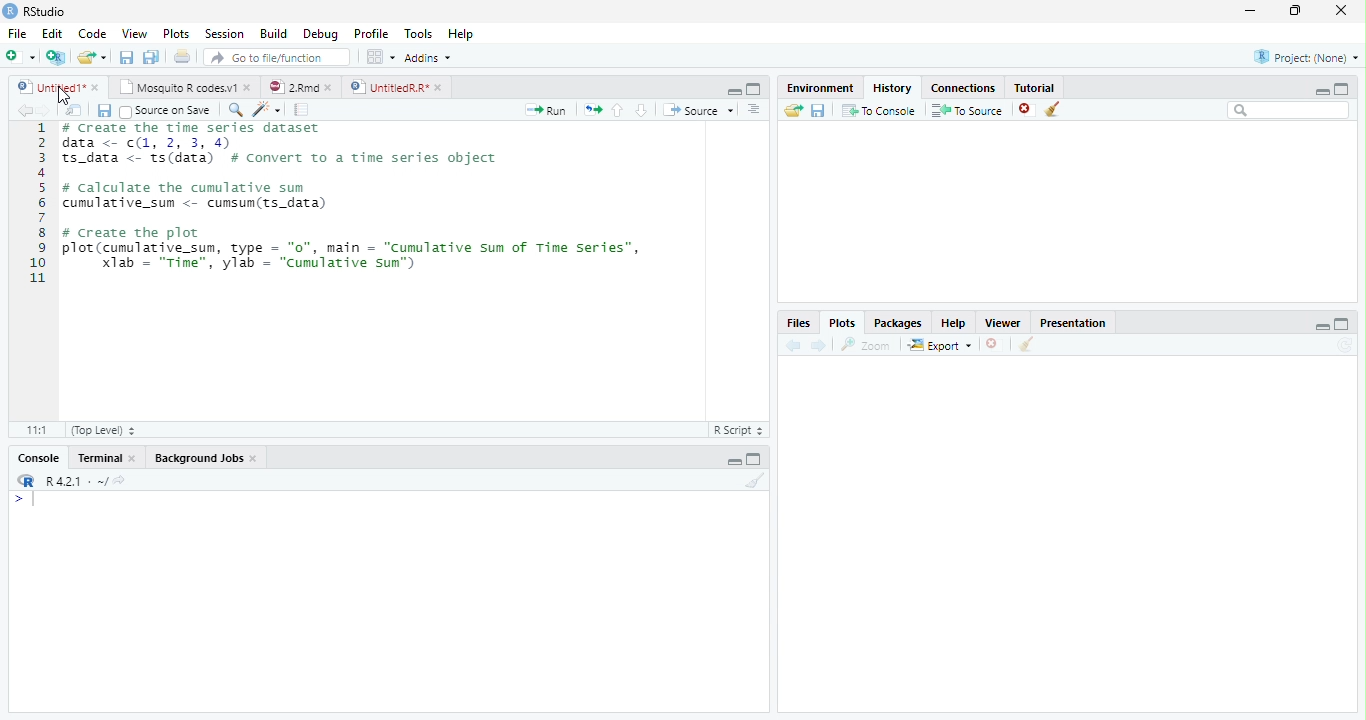 The height and width of the screenshot is (720, 1366). I want to click on To Console, so click(879, 113).